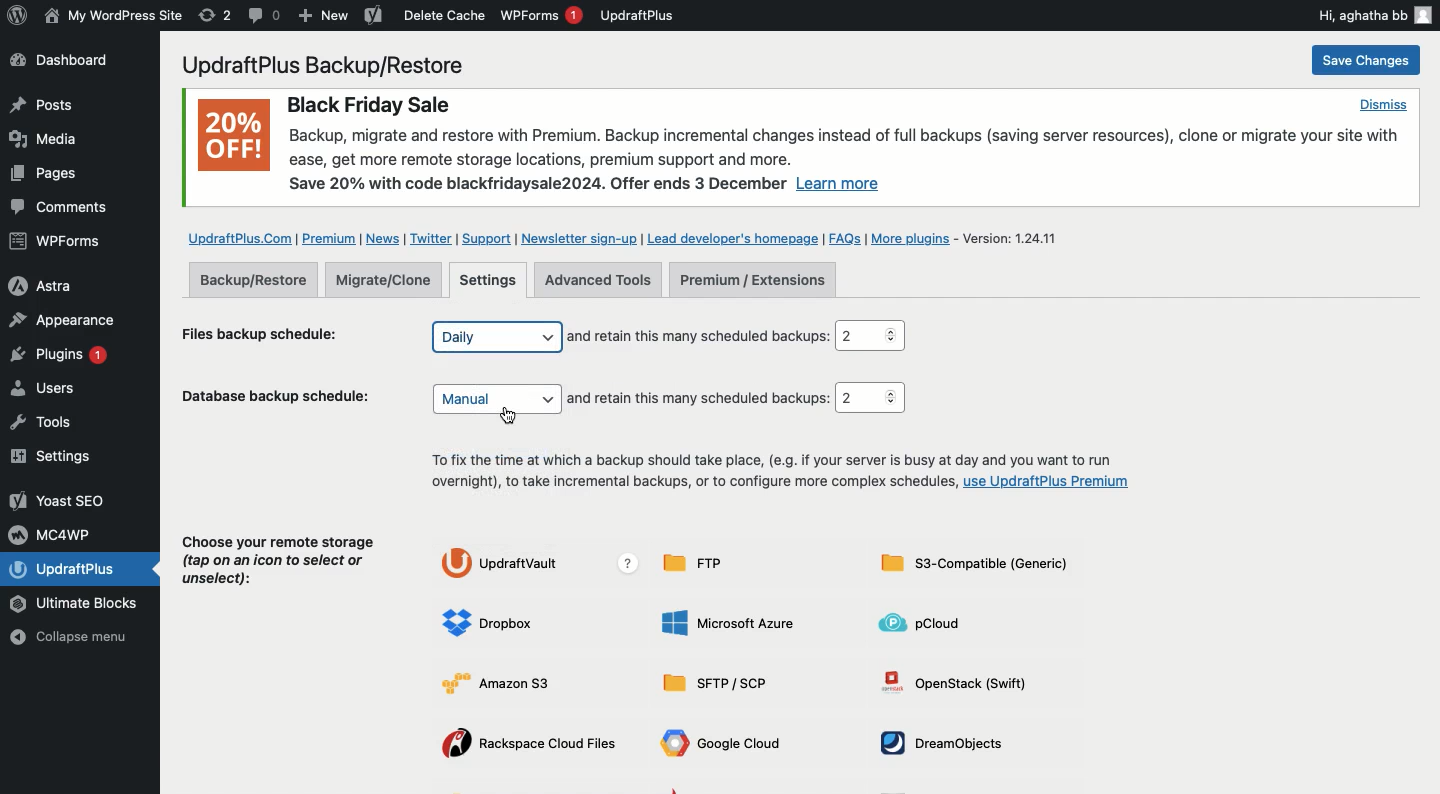  I want to click on Astra, so click(57, 284).